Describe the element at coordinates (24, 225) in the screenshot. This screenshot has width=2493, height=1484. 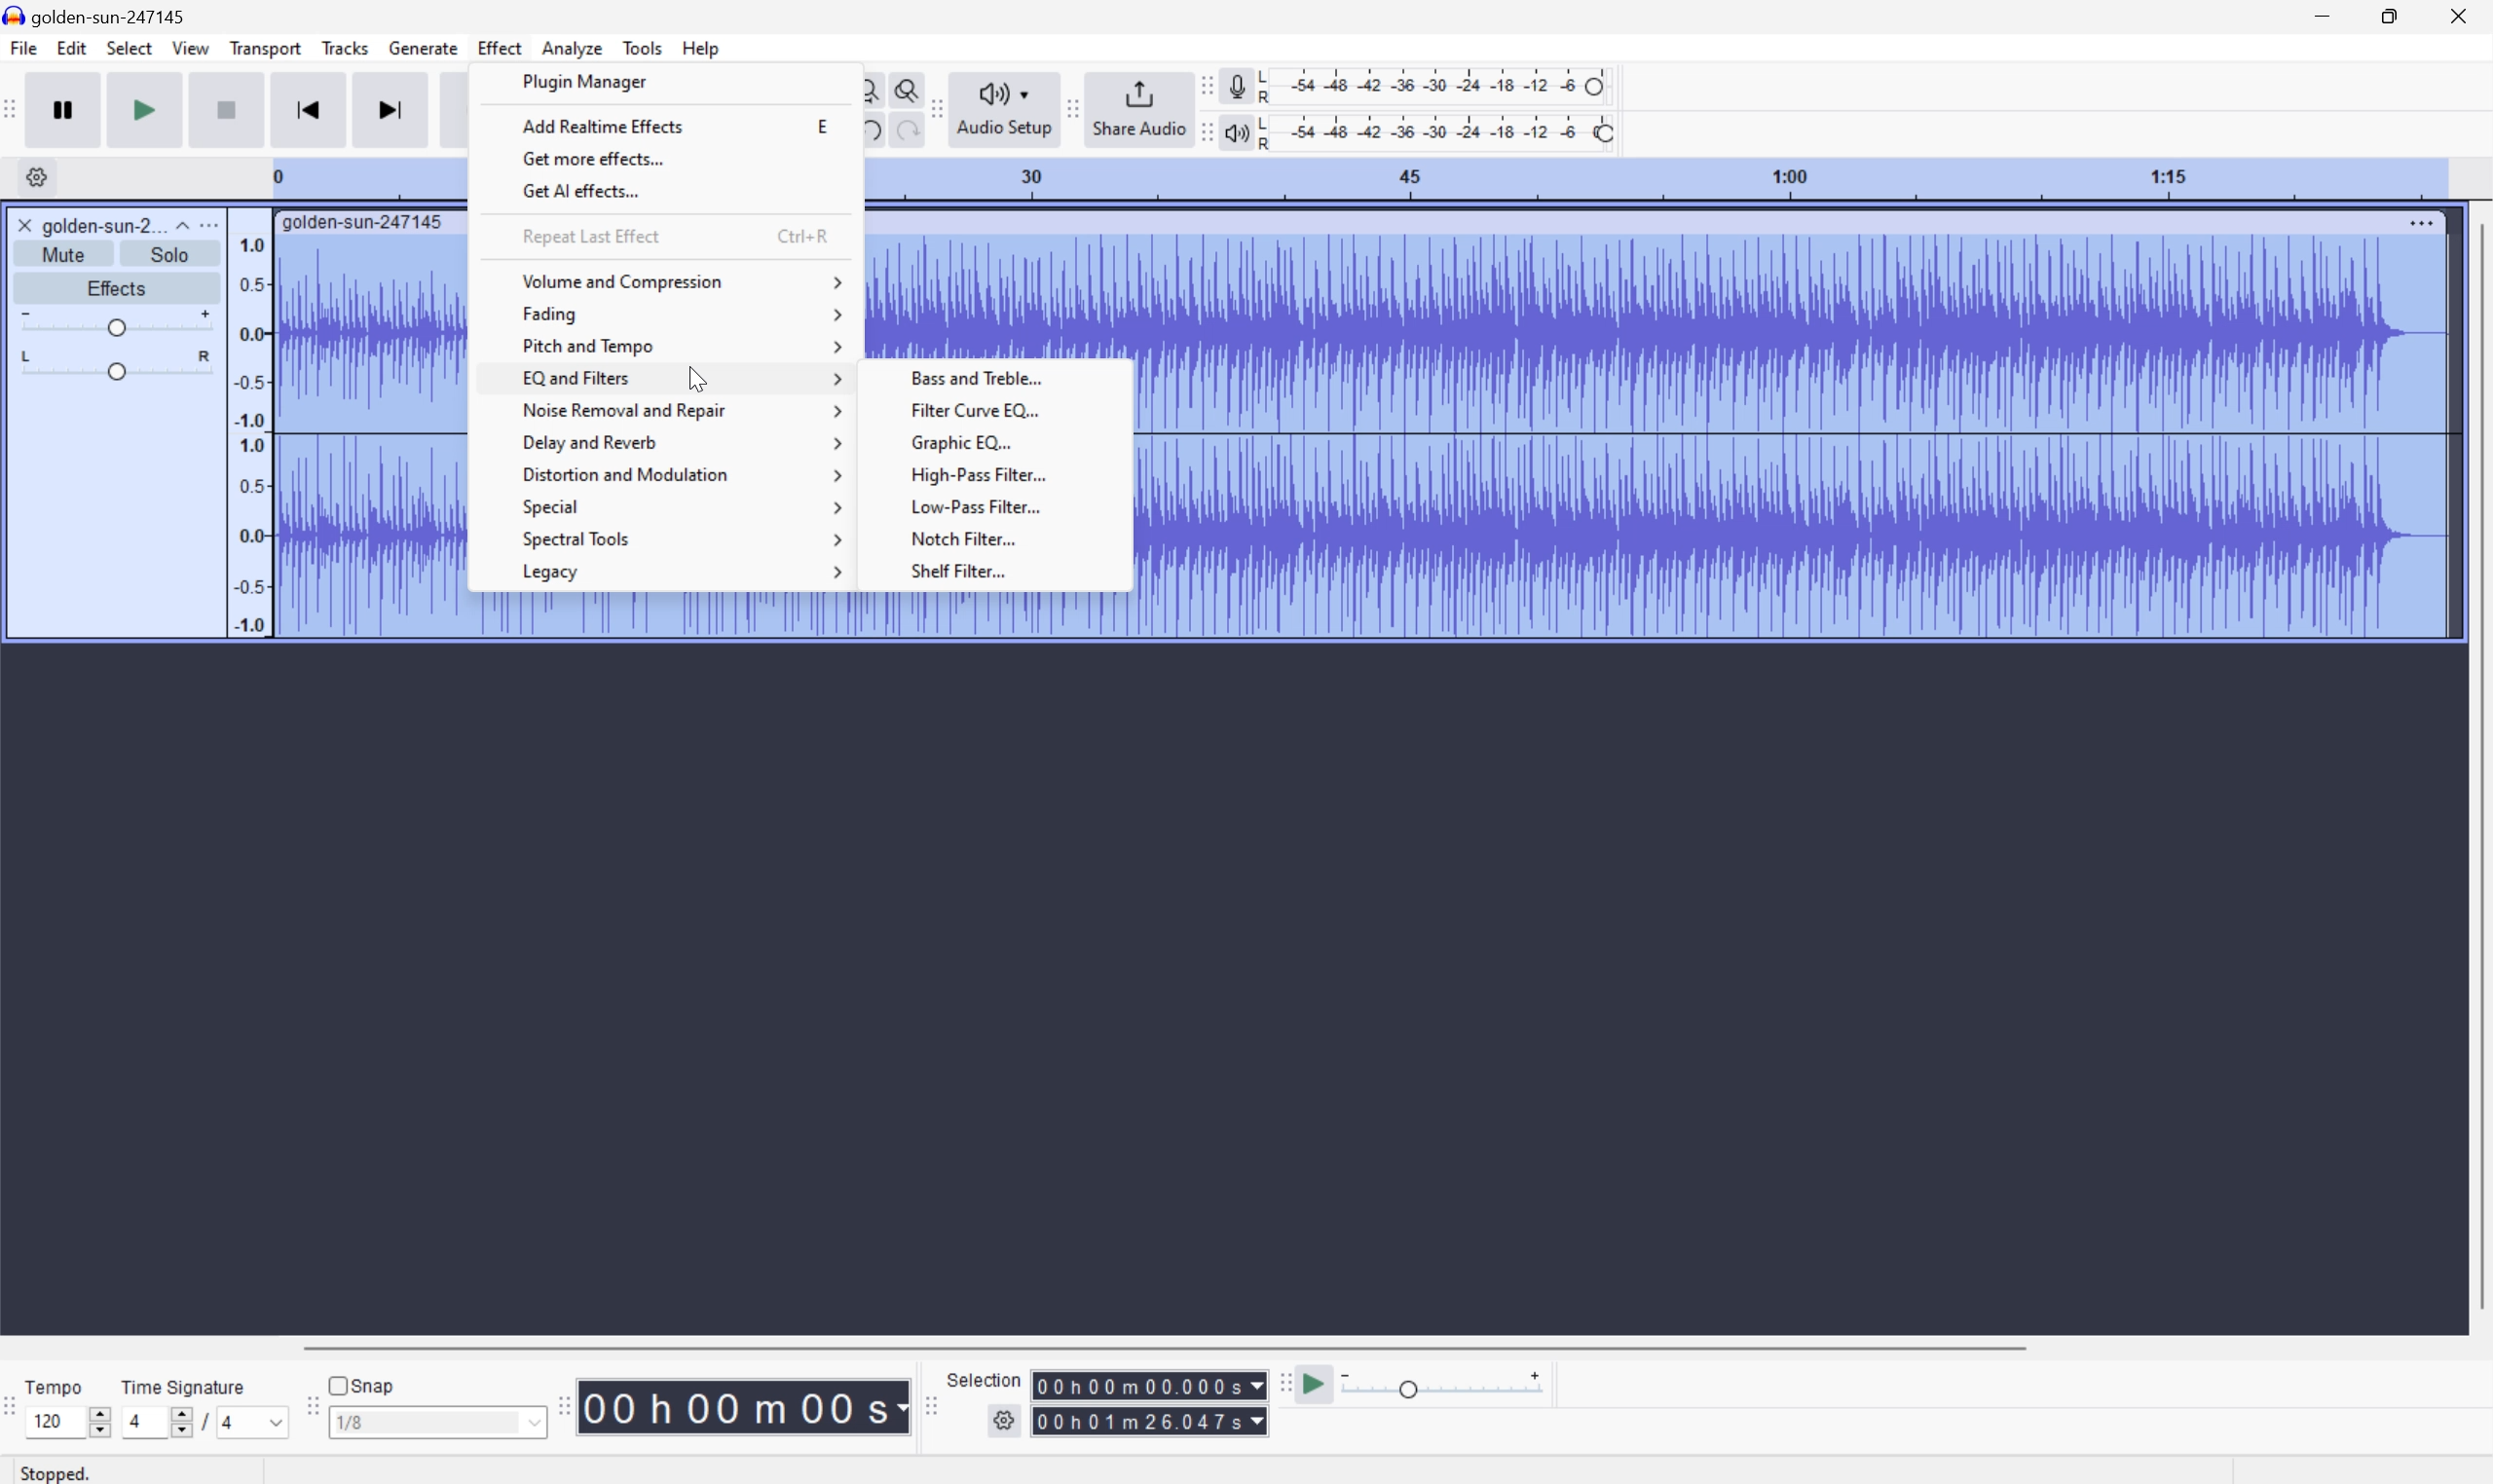
I see `Close` at that location.